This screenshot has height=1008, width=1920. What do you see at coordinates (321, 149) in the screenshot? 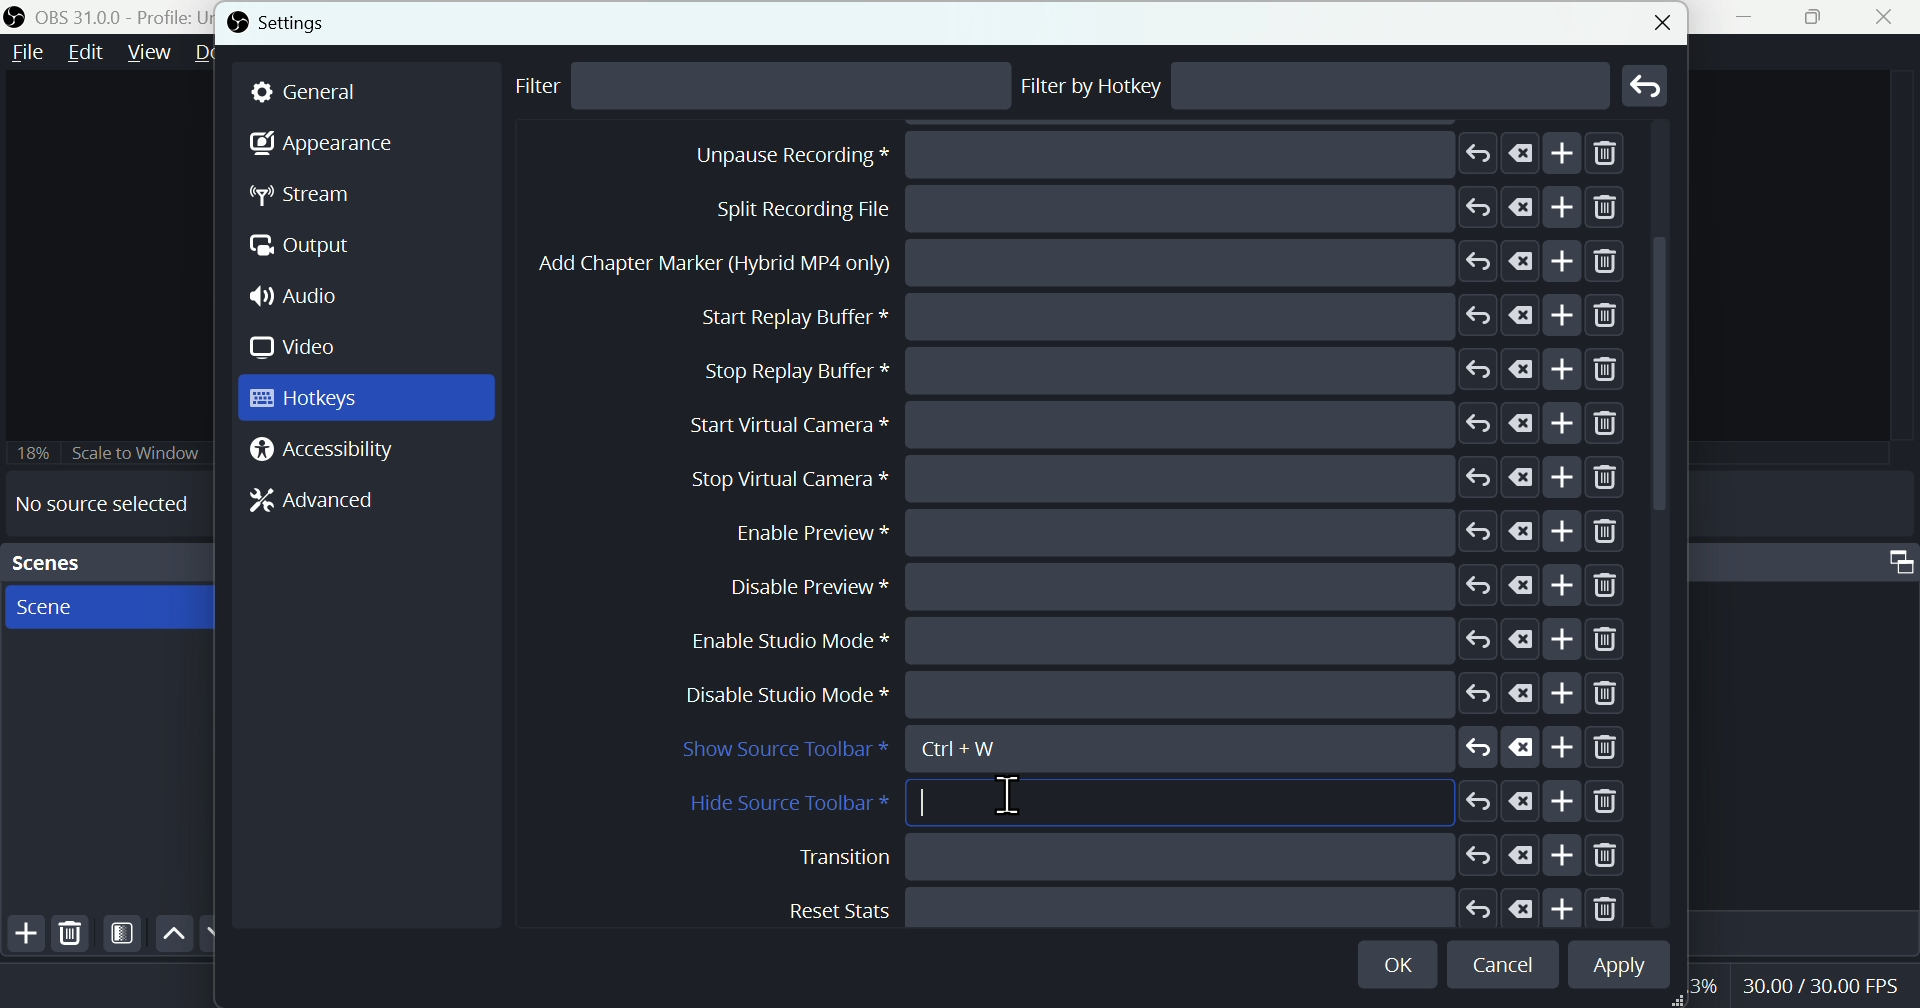
I see `Appearance` at bounding box center [321, 149].